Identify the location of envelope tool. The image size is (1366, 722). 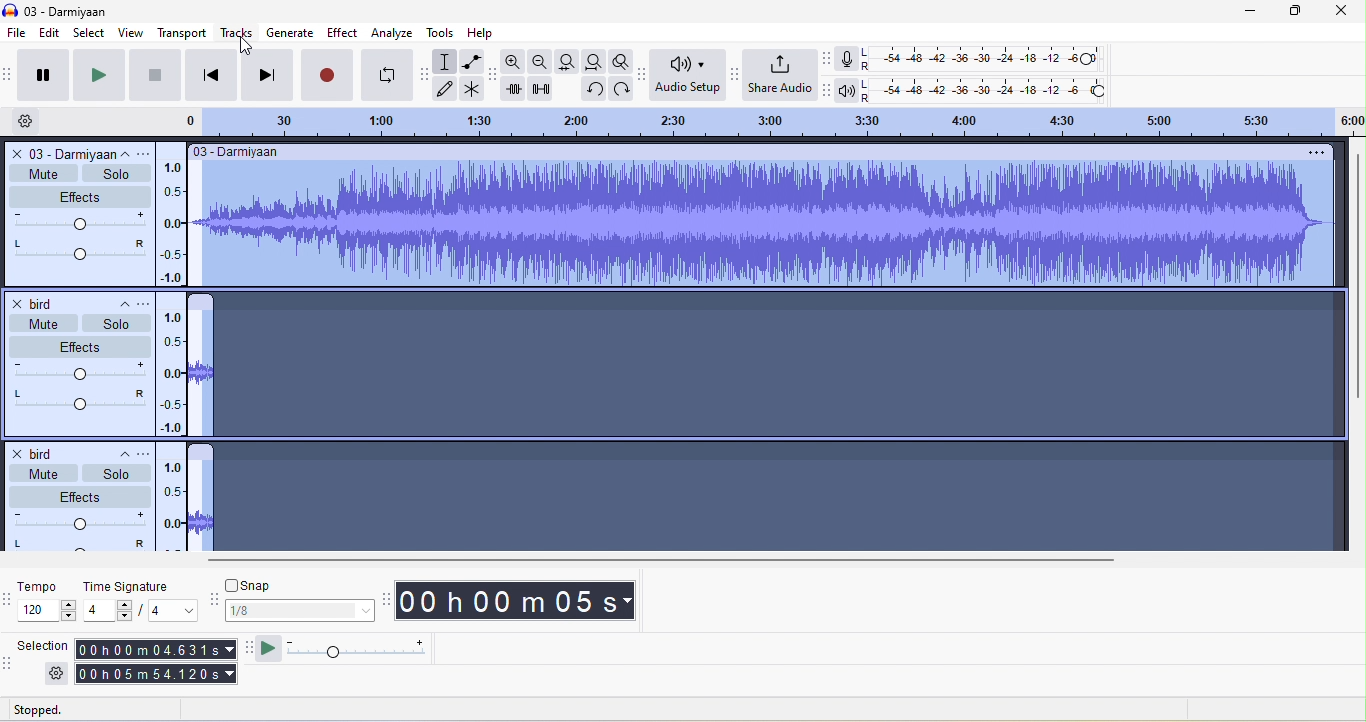
(475, 63).